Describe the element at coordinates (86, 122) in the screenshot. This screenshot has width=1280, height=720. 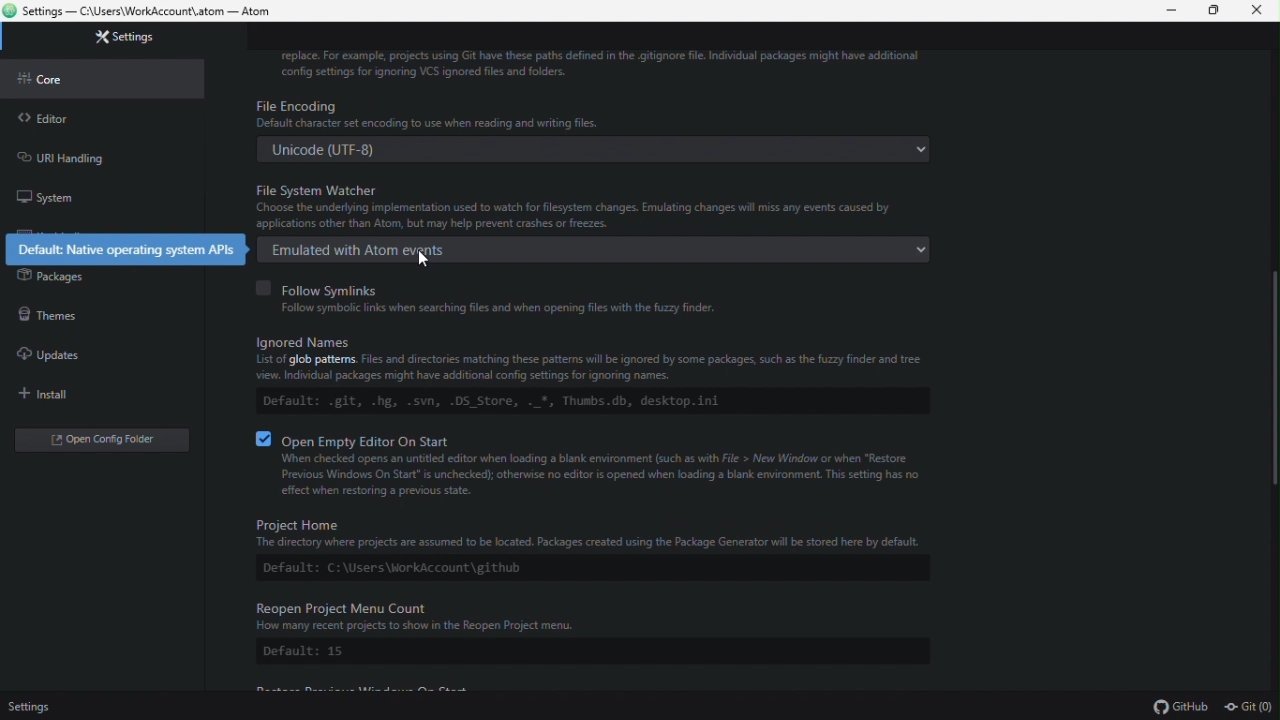
I see `editor` at that location.